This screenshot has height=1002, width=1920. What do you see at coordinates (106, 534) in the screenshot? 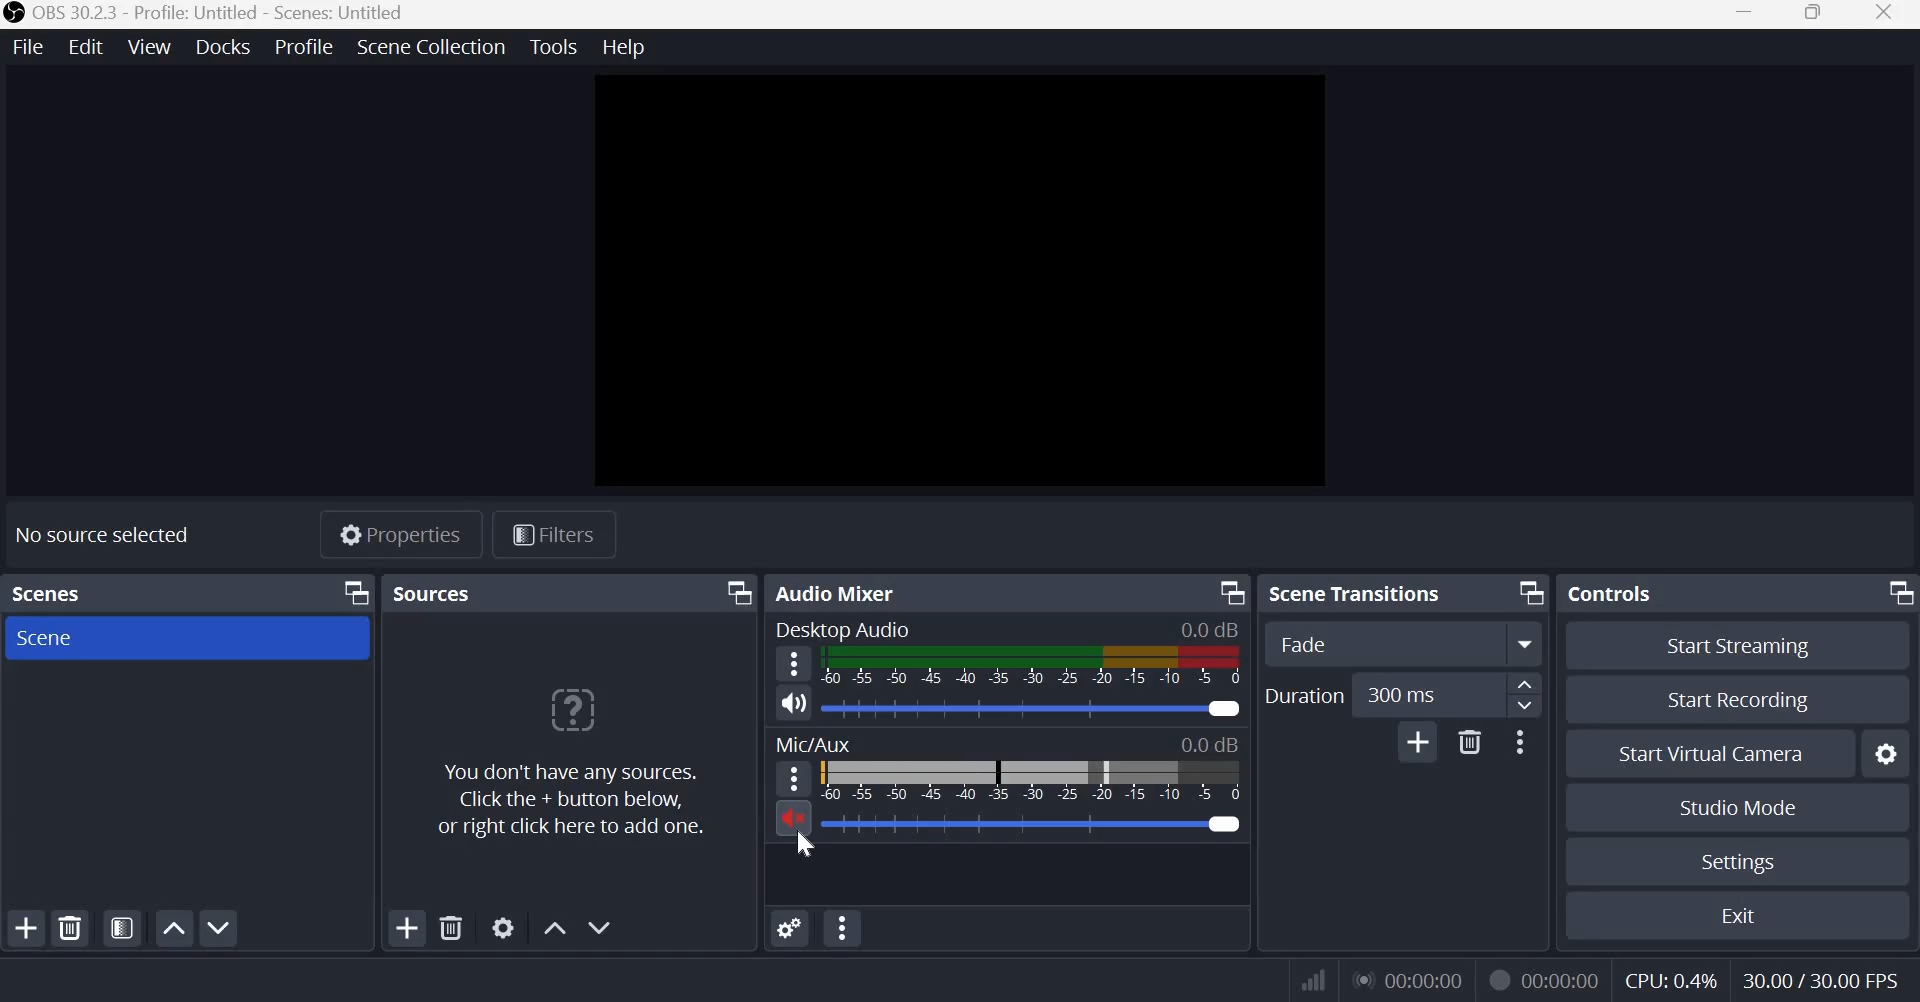
I see `No source selected` at bounding box center [106, 534].